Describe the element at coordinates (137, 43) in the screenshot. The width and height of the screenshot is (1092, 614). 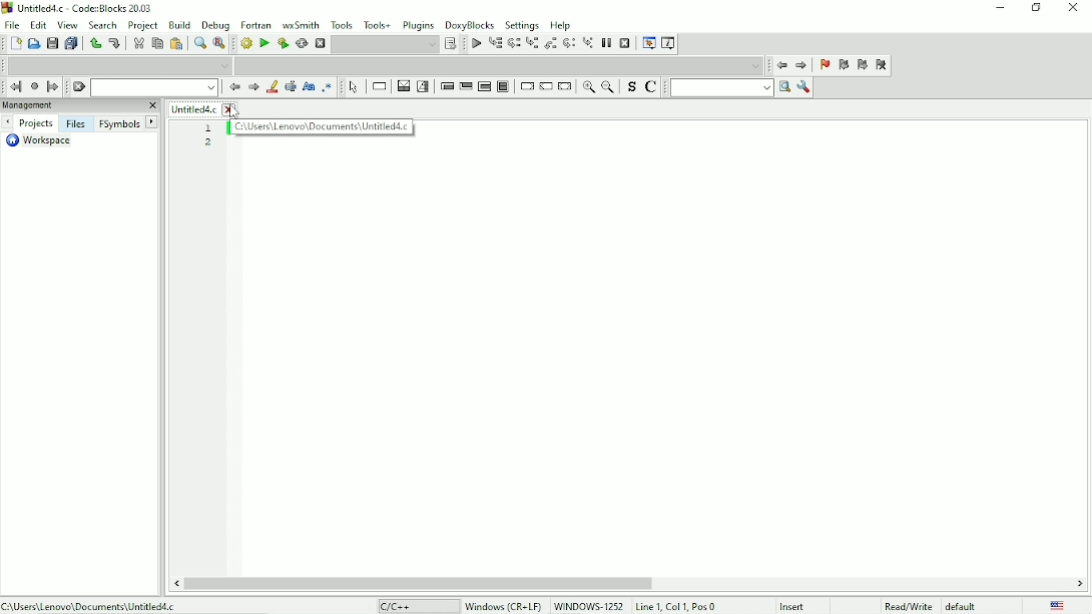
I see `Cut` at that location.